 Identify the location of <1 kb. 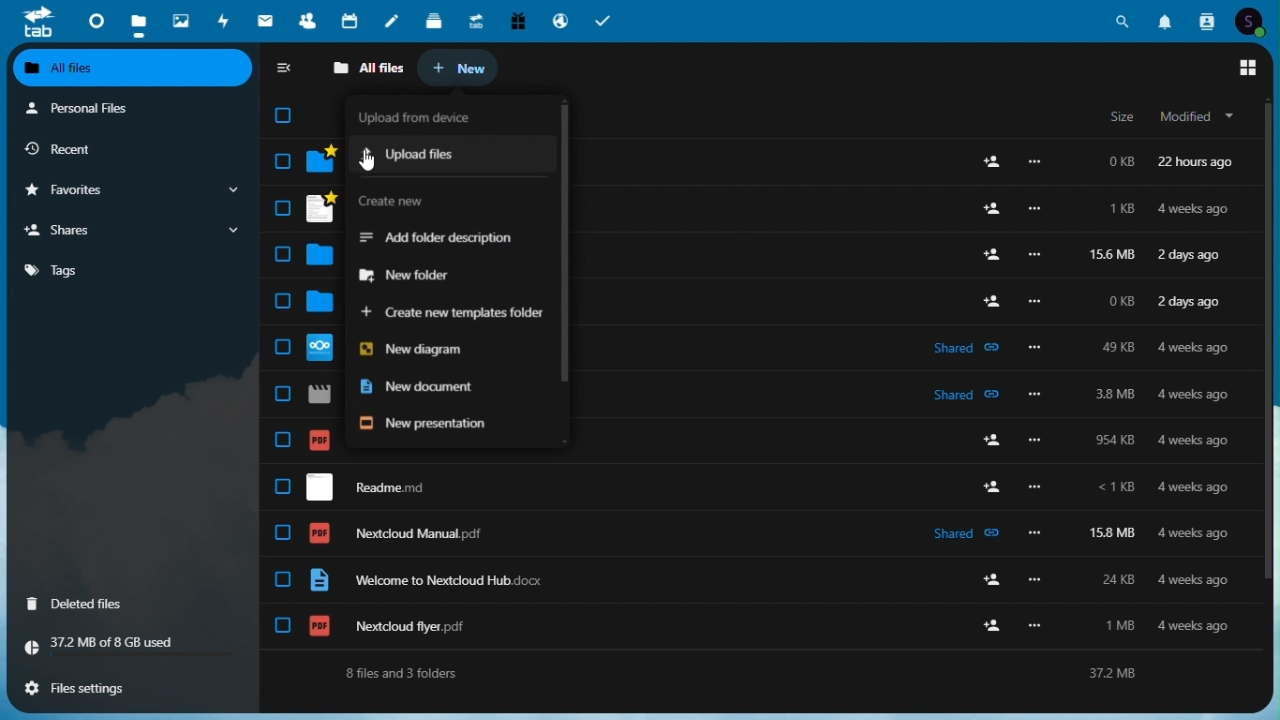
(1115, 487).